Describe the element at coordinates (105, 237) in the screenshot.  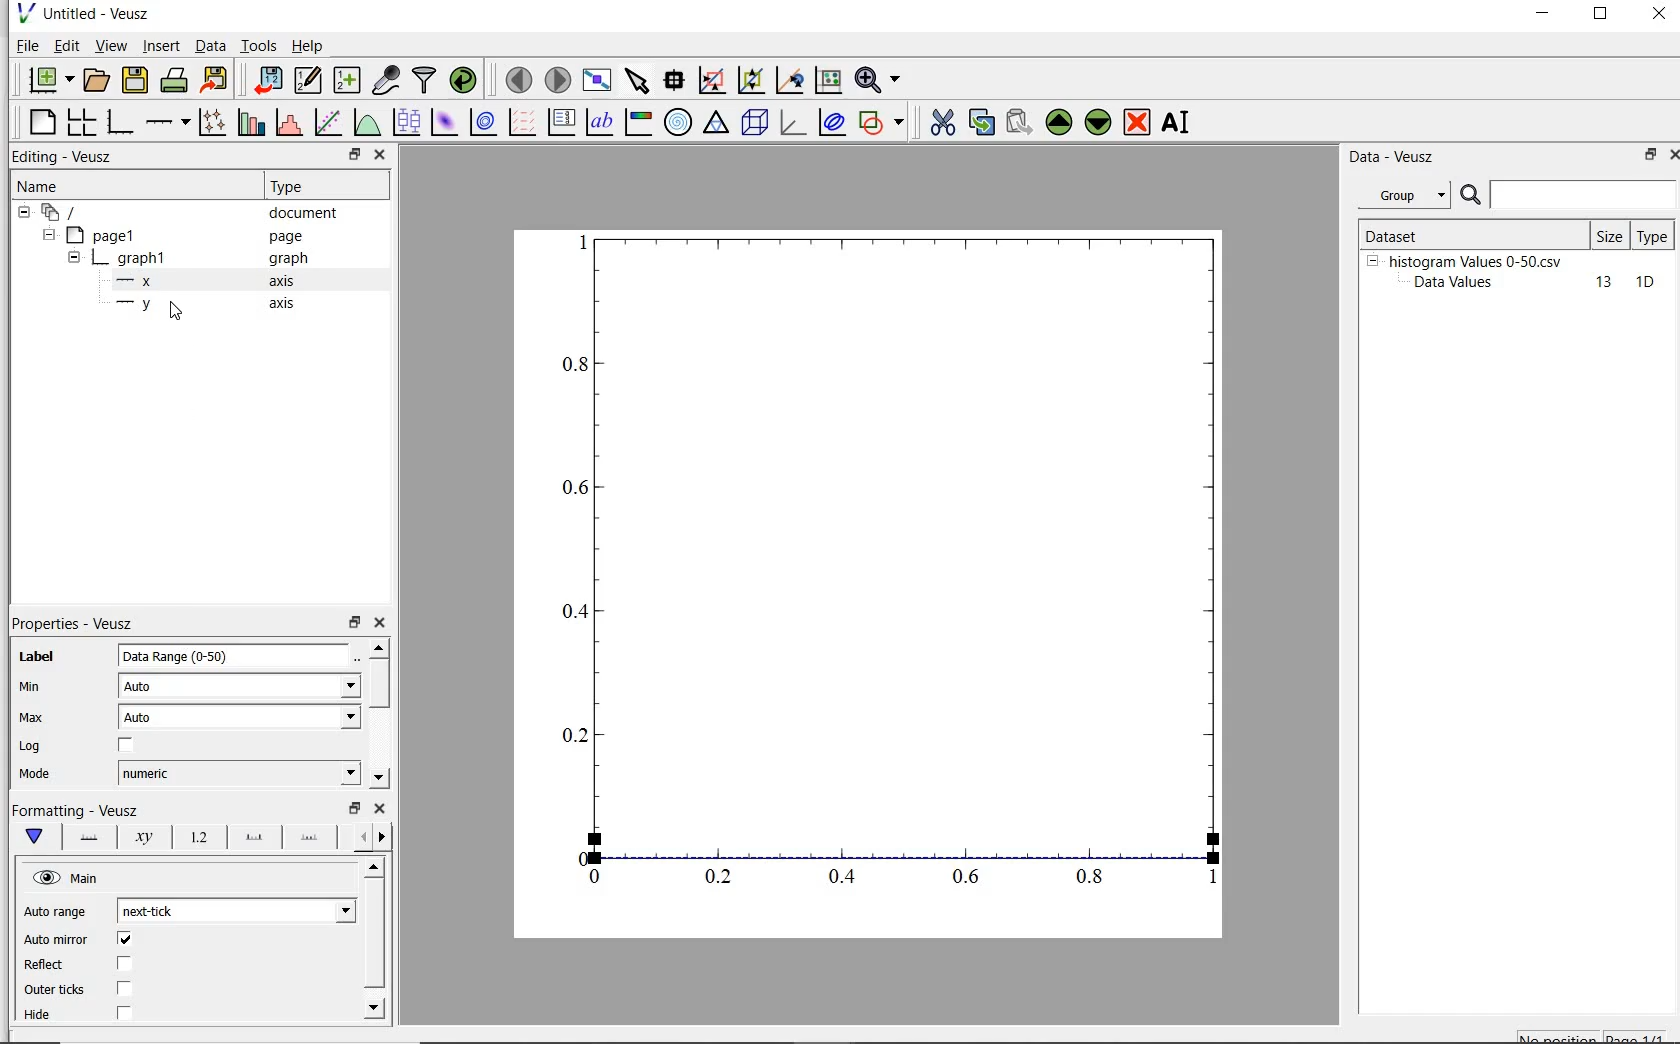
I see `page1` at that location.